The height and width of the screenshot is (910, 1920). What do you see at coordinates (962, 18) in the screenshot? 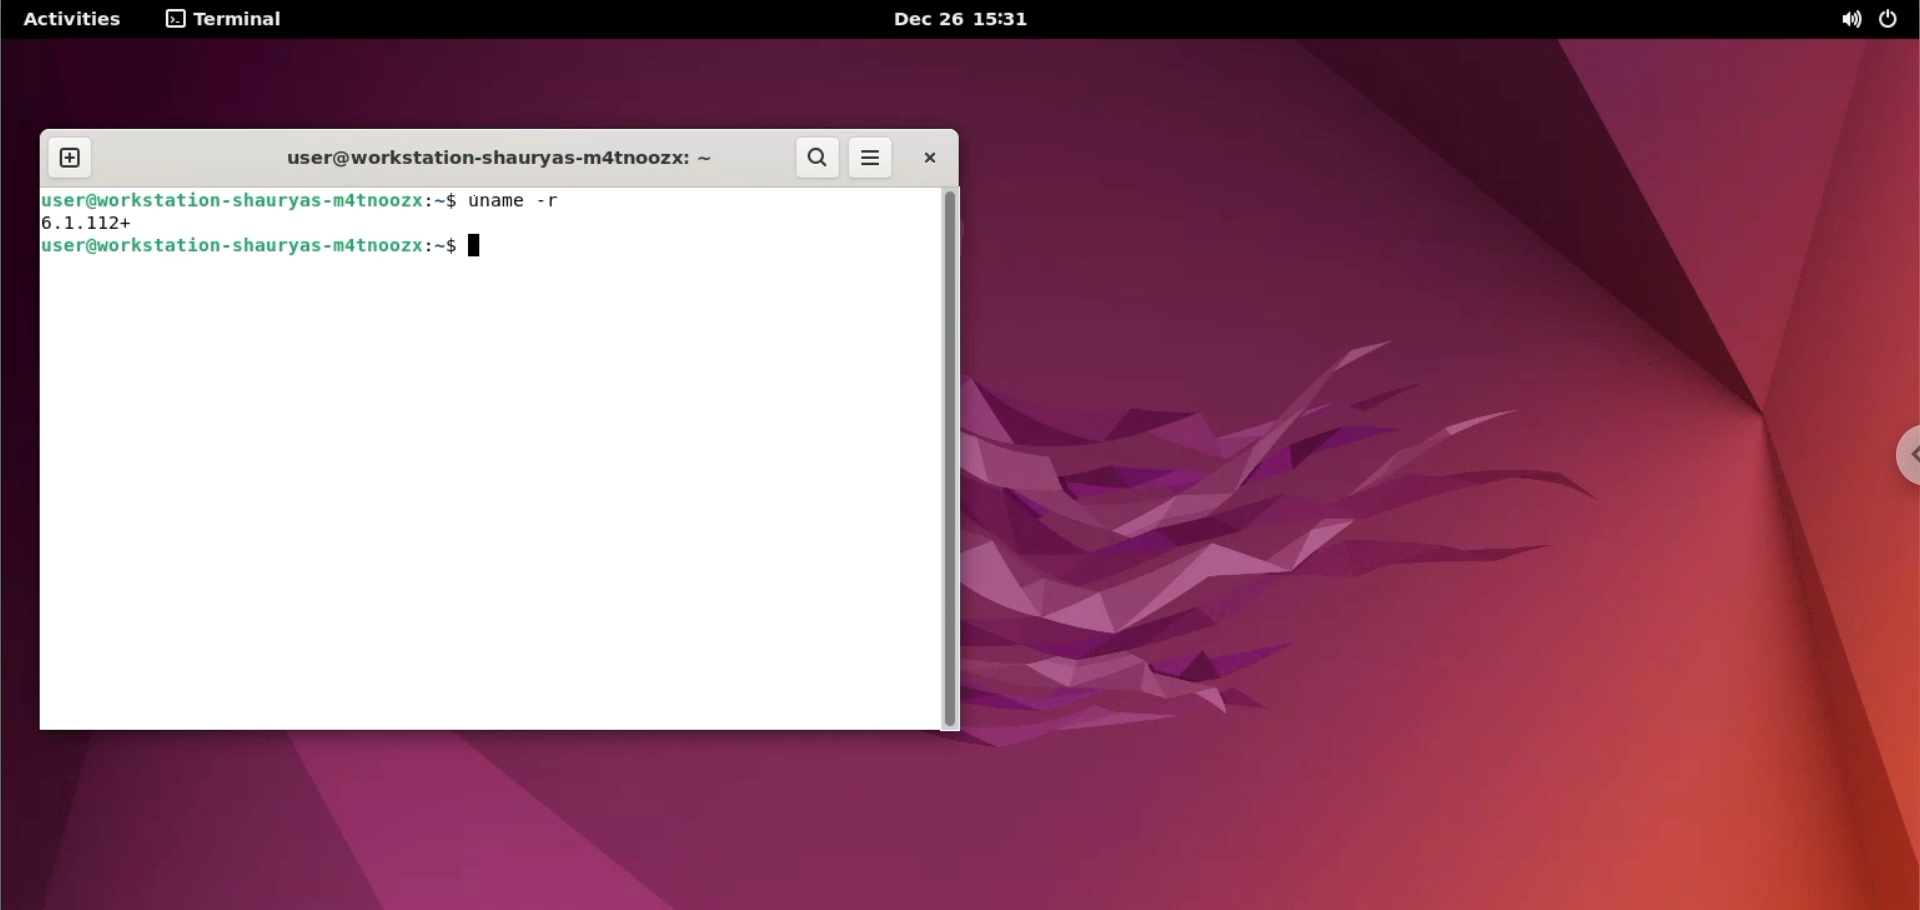
I see `Dec 26 15:31` at bounding box center [962, 18].